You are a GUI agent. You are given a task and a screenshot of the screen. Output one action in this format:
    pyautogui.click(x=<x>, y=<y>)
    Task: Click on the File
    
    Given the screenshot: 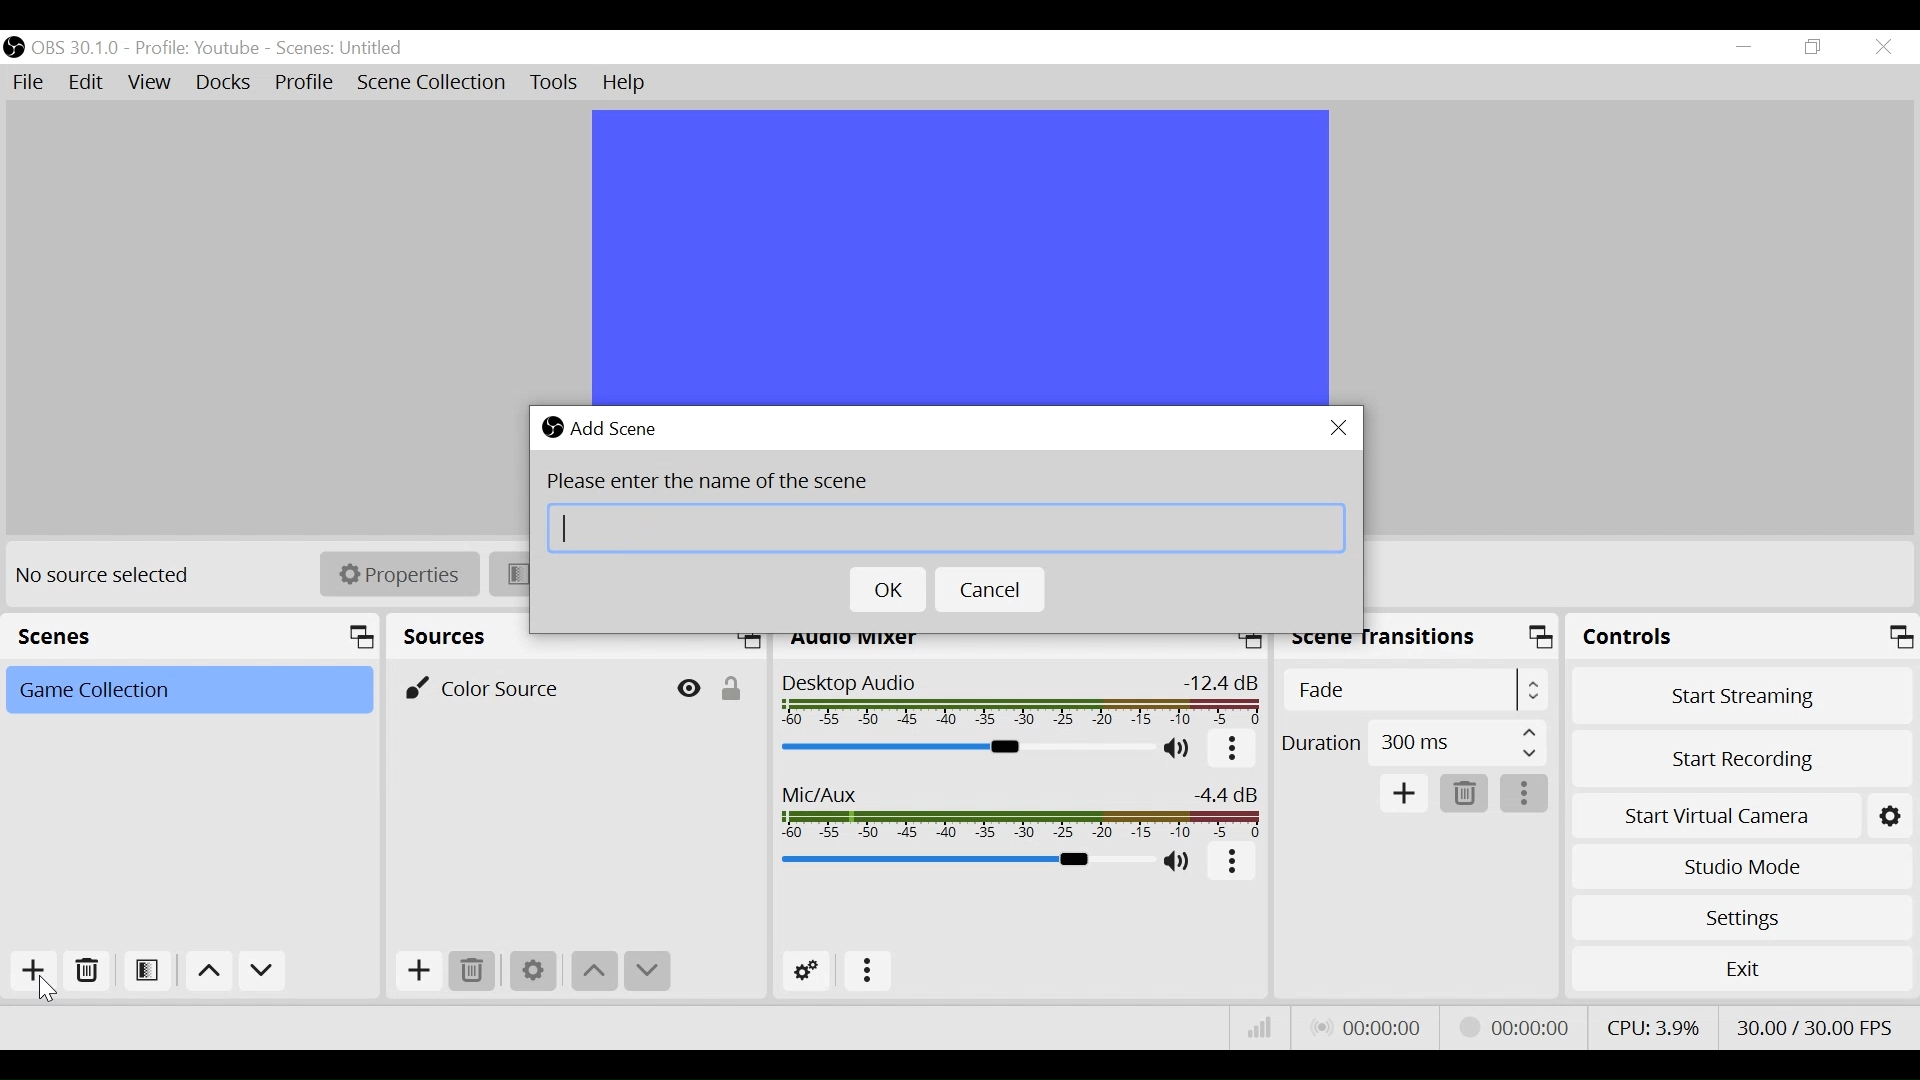 What is the action you would take?
    pyautogui.click(x=28, y=81)
    